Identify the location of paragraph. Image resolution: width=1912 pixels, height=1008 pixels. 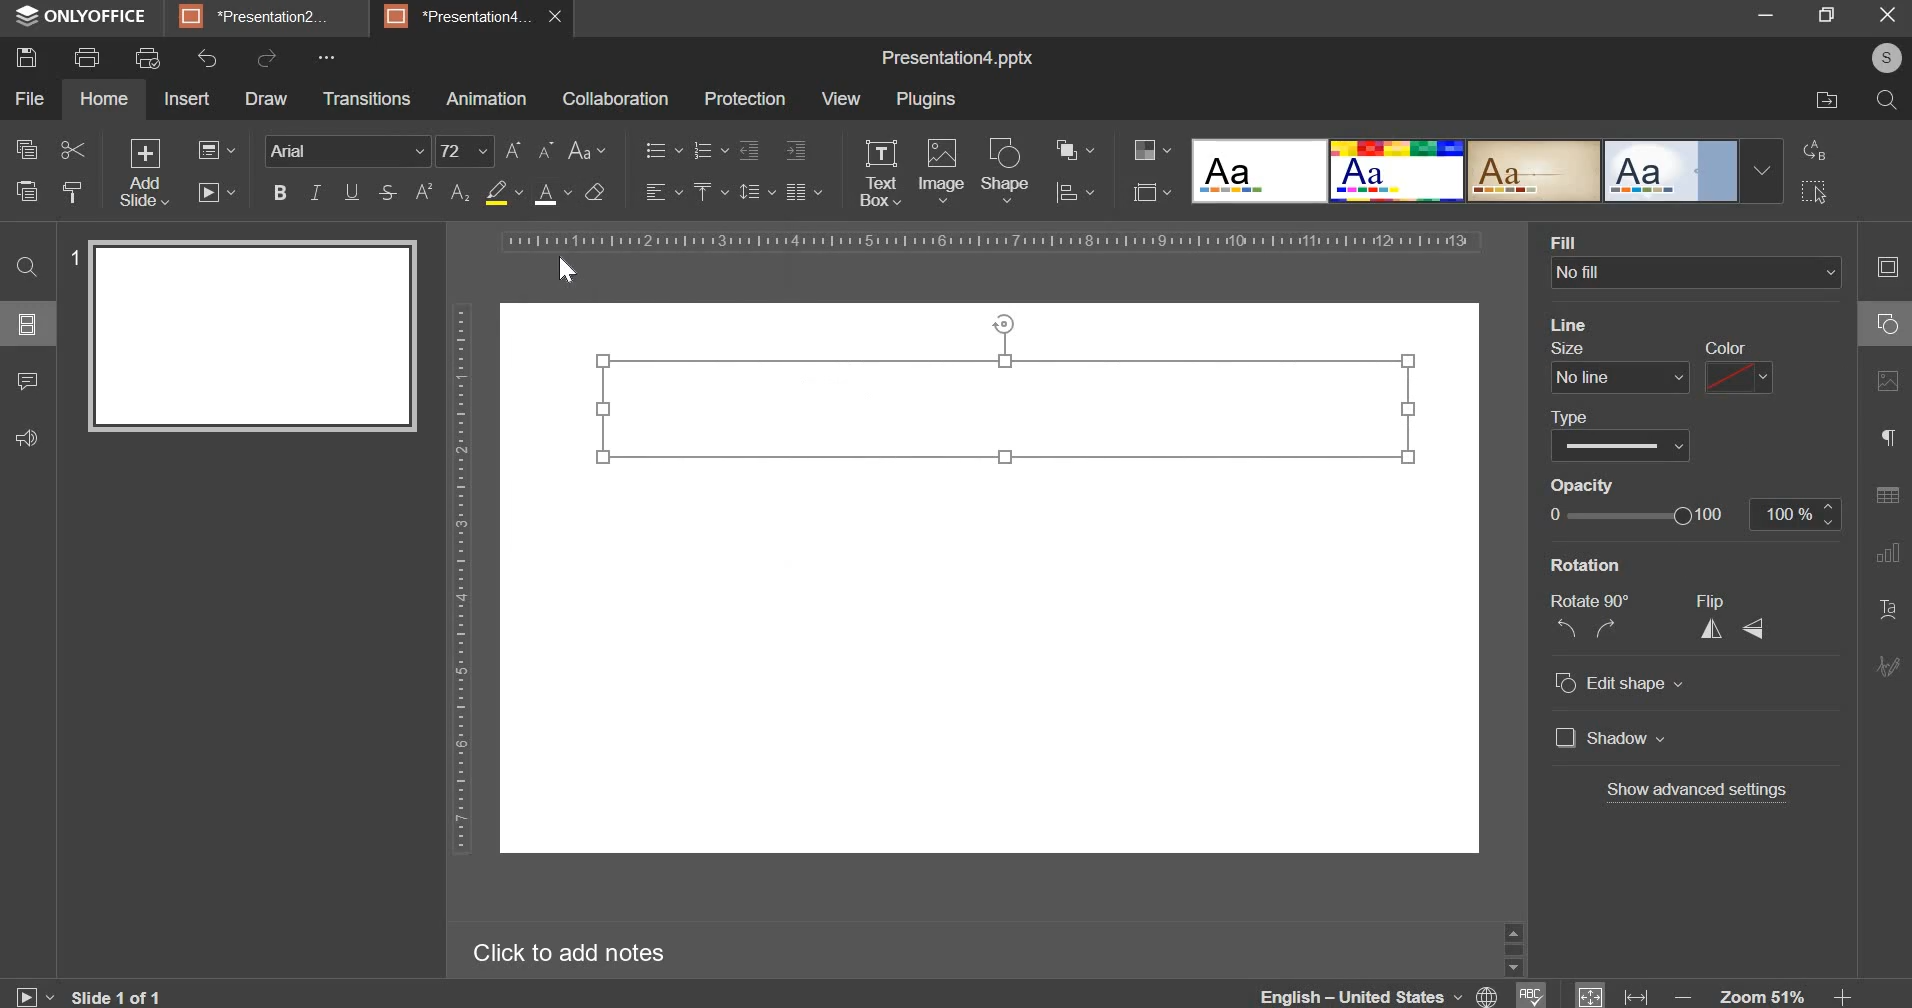
(1882, 439).